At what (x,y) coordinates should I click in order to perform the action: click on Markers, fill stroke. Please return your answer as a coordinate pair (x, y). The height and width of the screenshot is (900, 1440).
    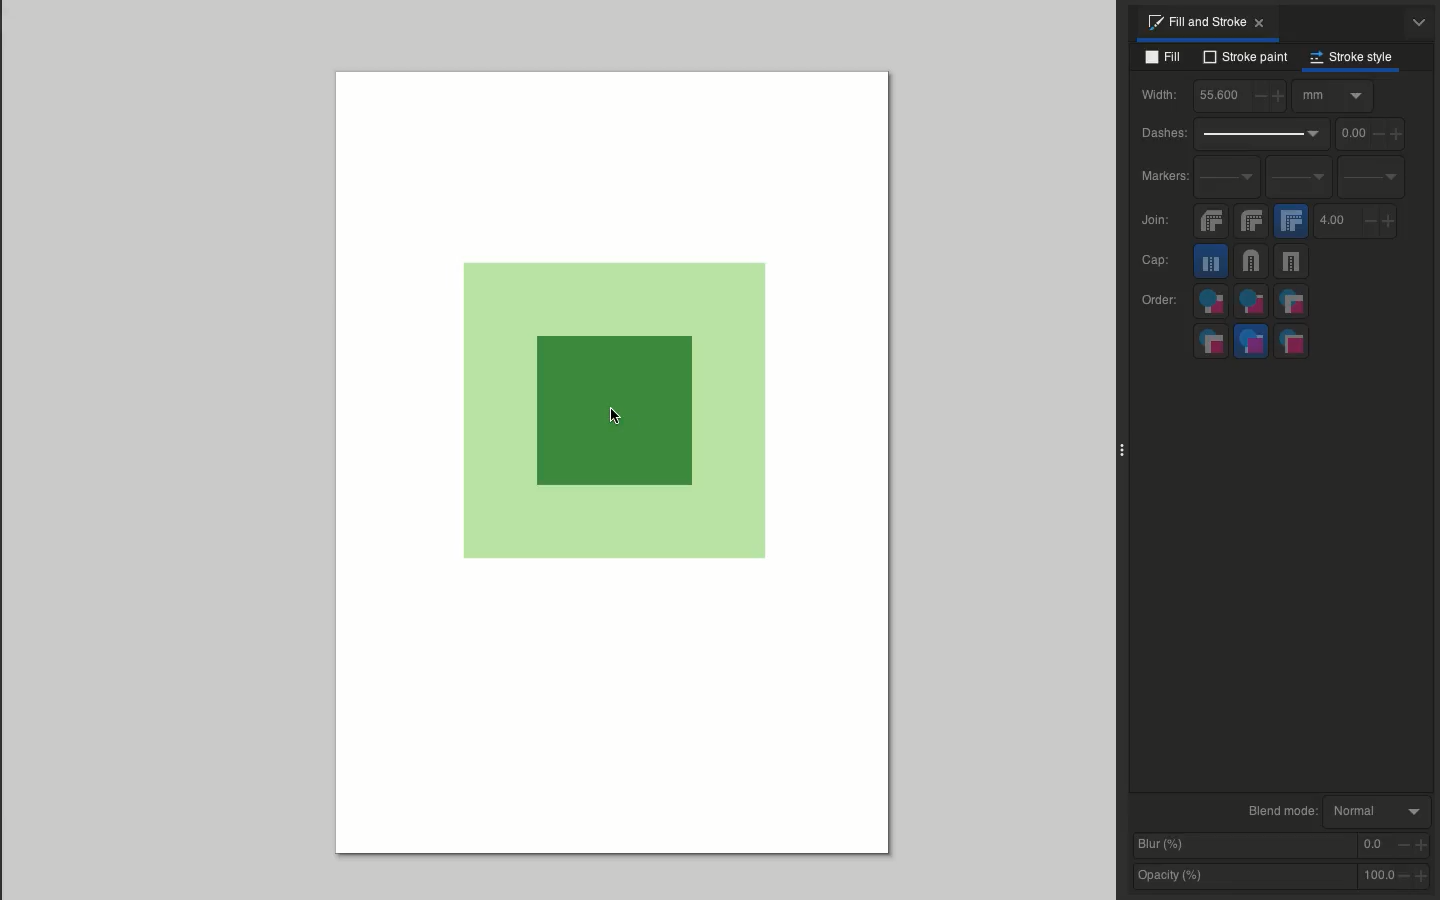
    Looking at the image, I should click on (1211, 341).